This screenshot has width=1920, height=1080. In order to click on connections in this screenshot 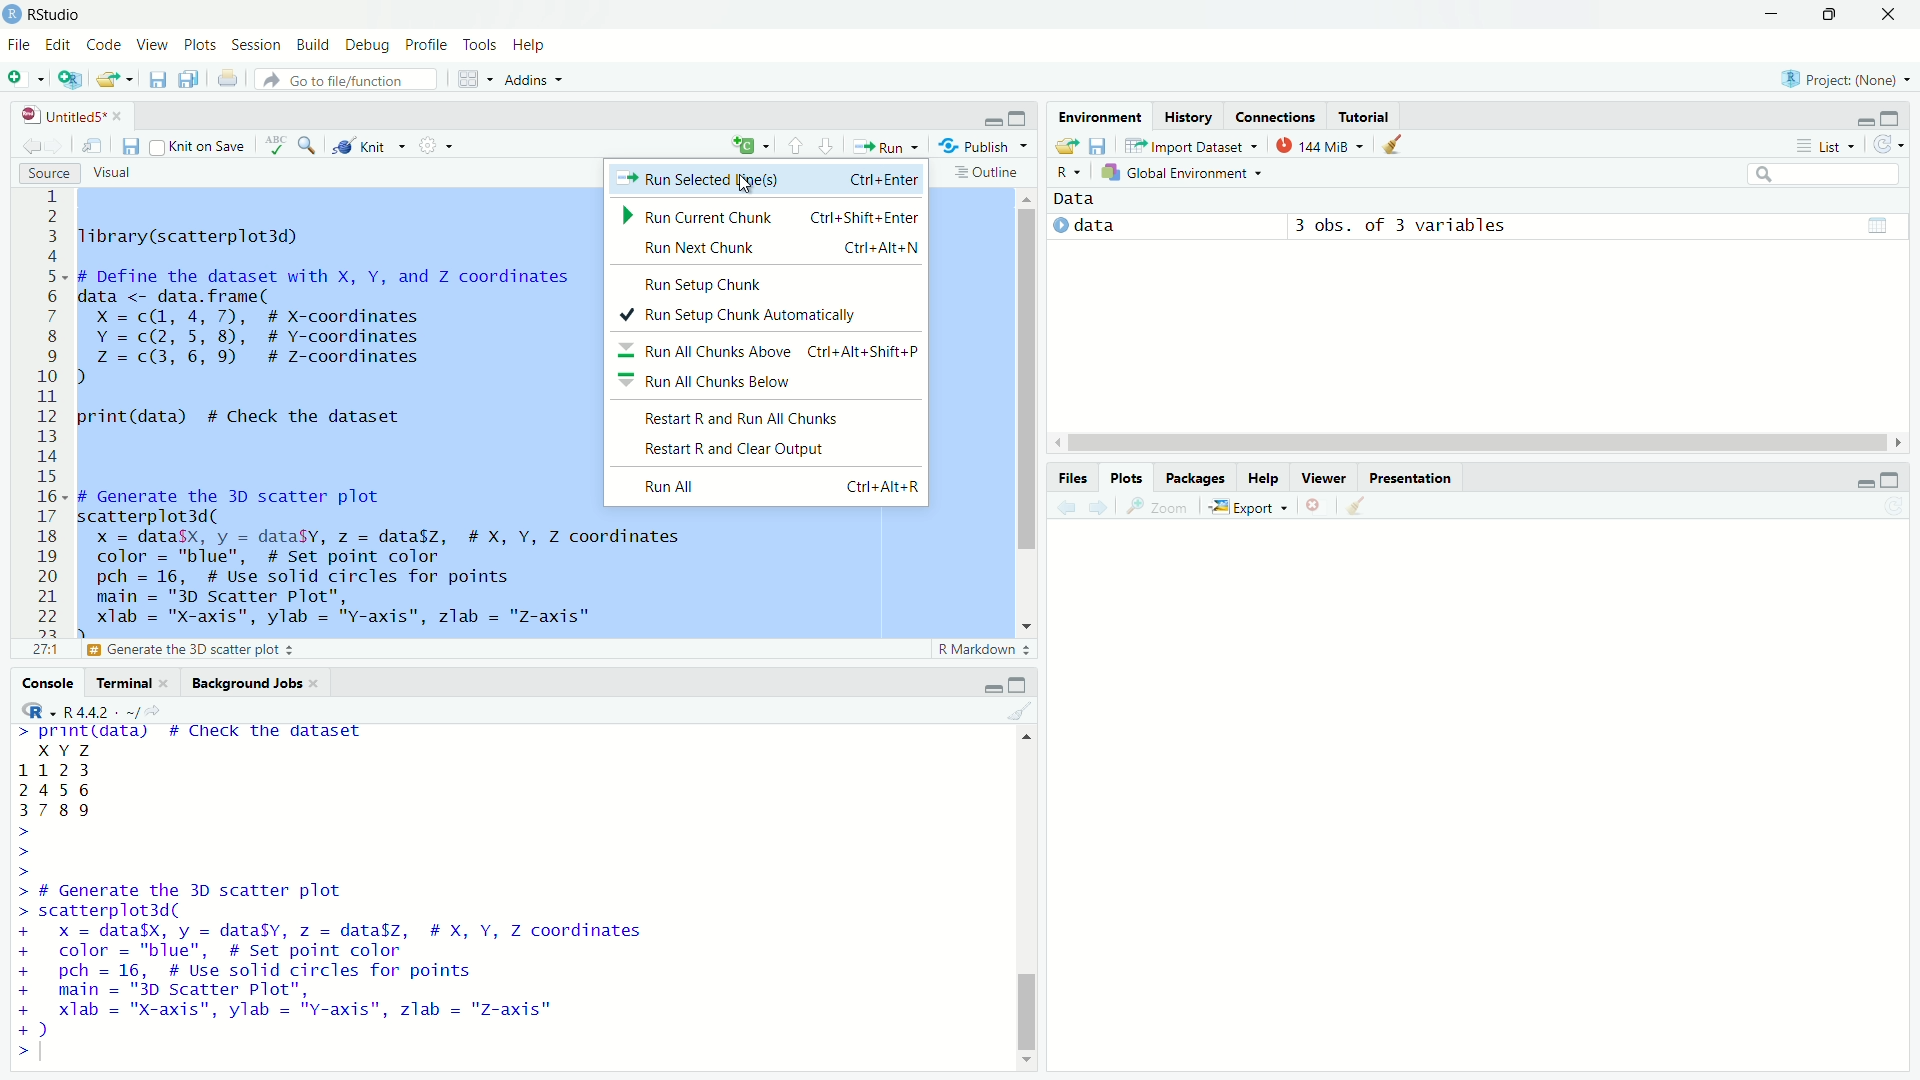, I will do `click(1276, 114)`.